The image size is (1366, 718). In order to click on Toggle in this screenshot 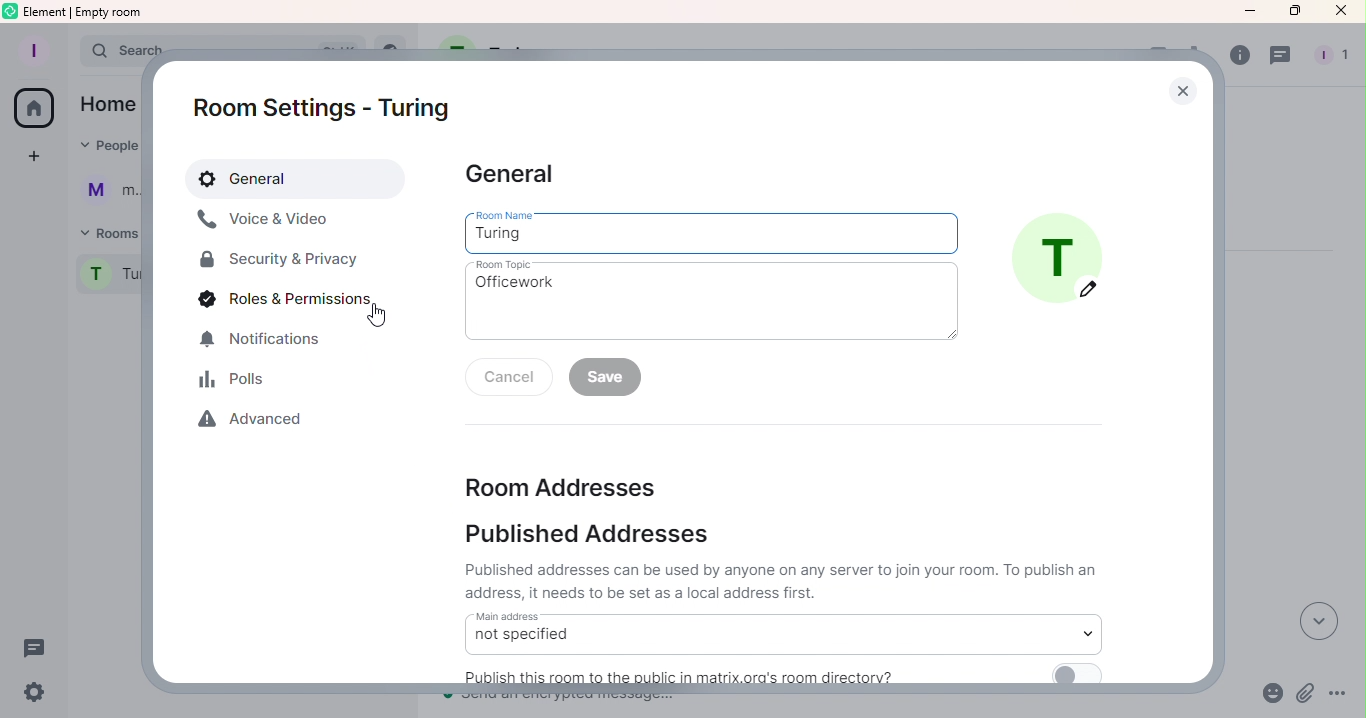, I will do `click(1079, 674)`.